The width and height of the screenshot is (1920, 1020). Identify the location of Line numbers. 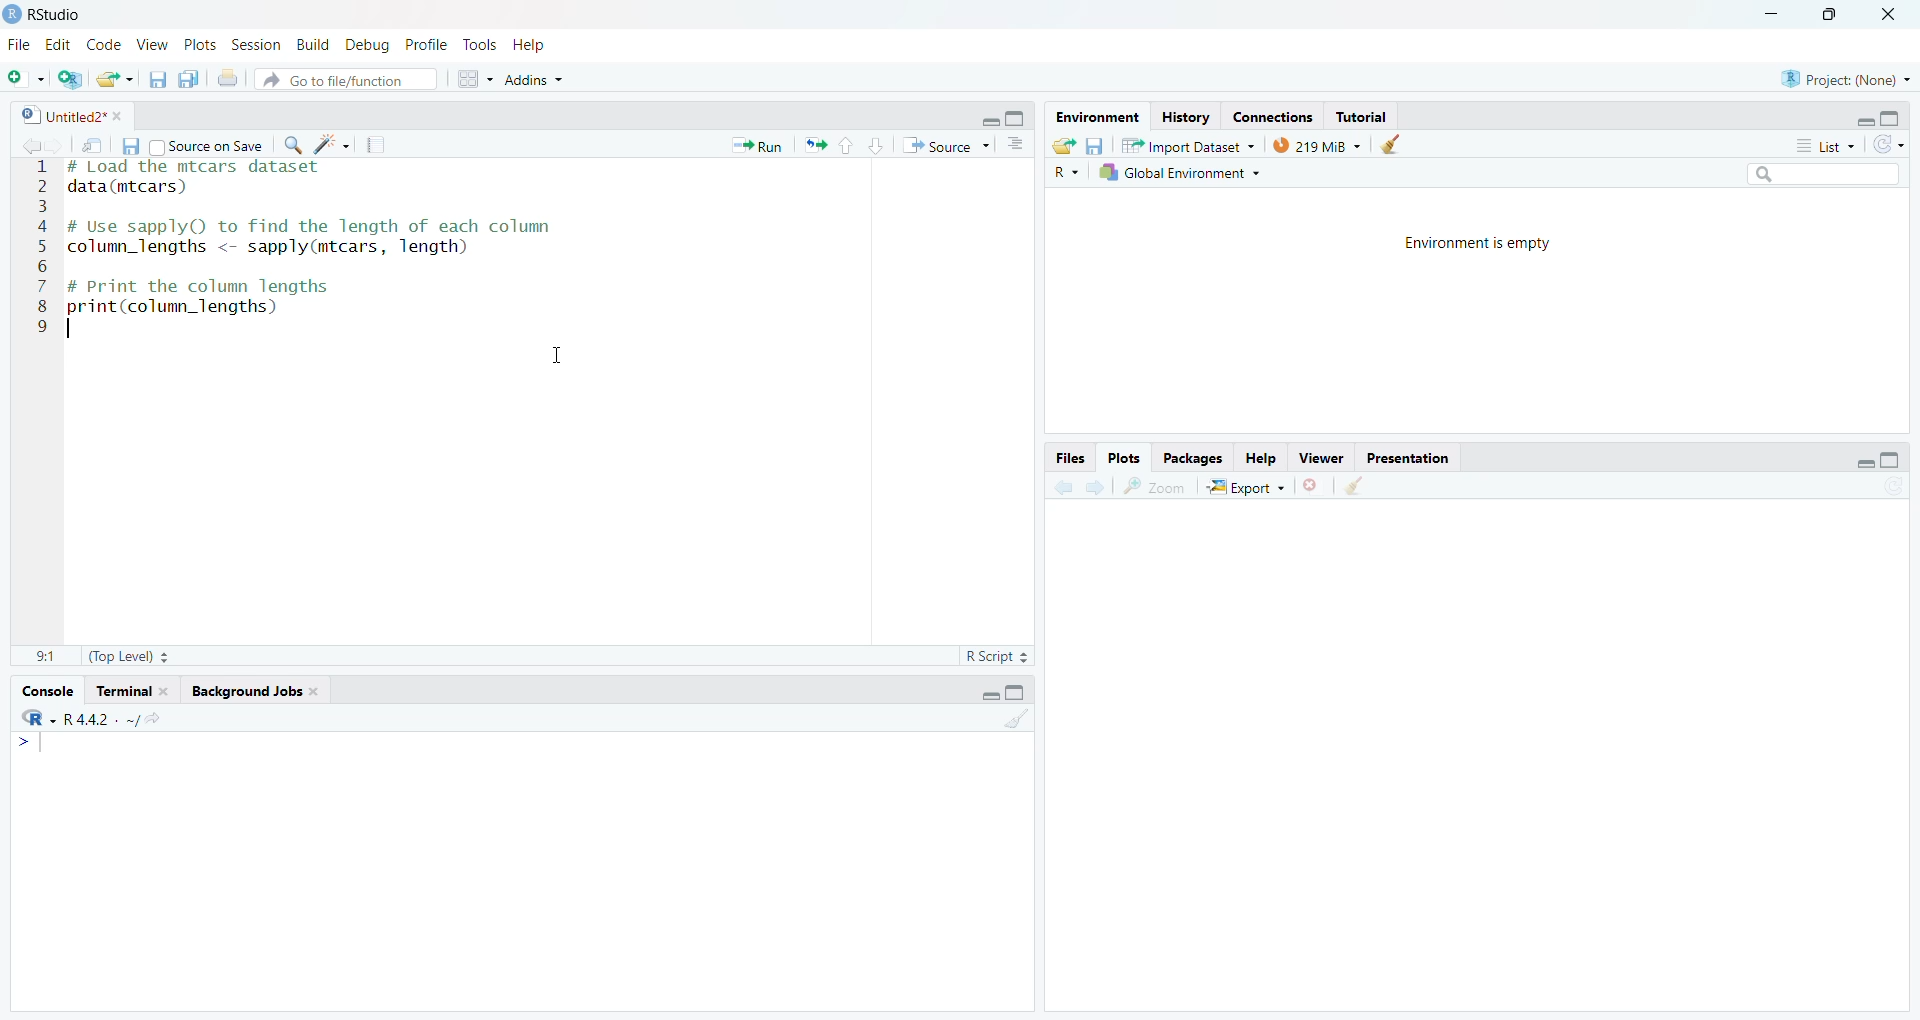
(36, 249).